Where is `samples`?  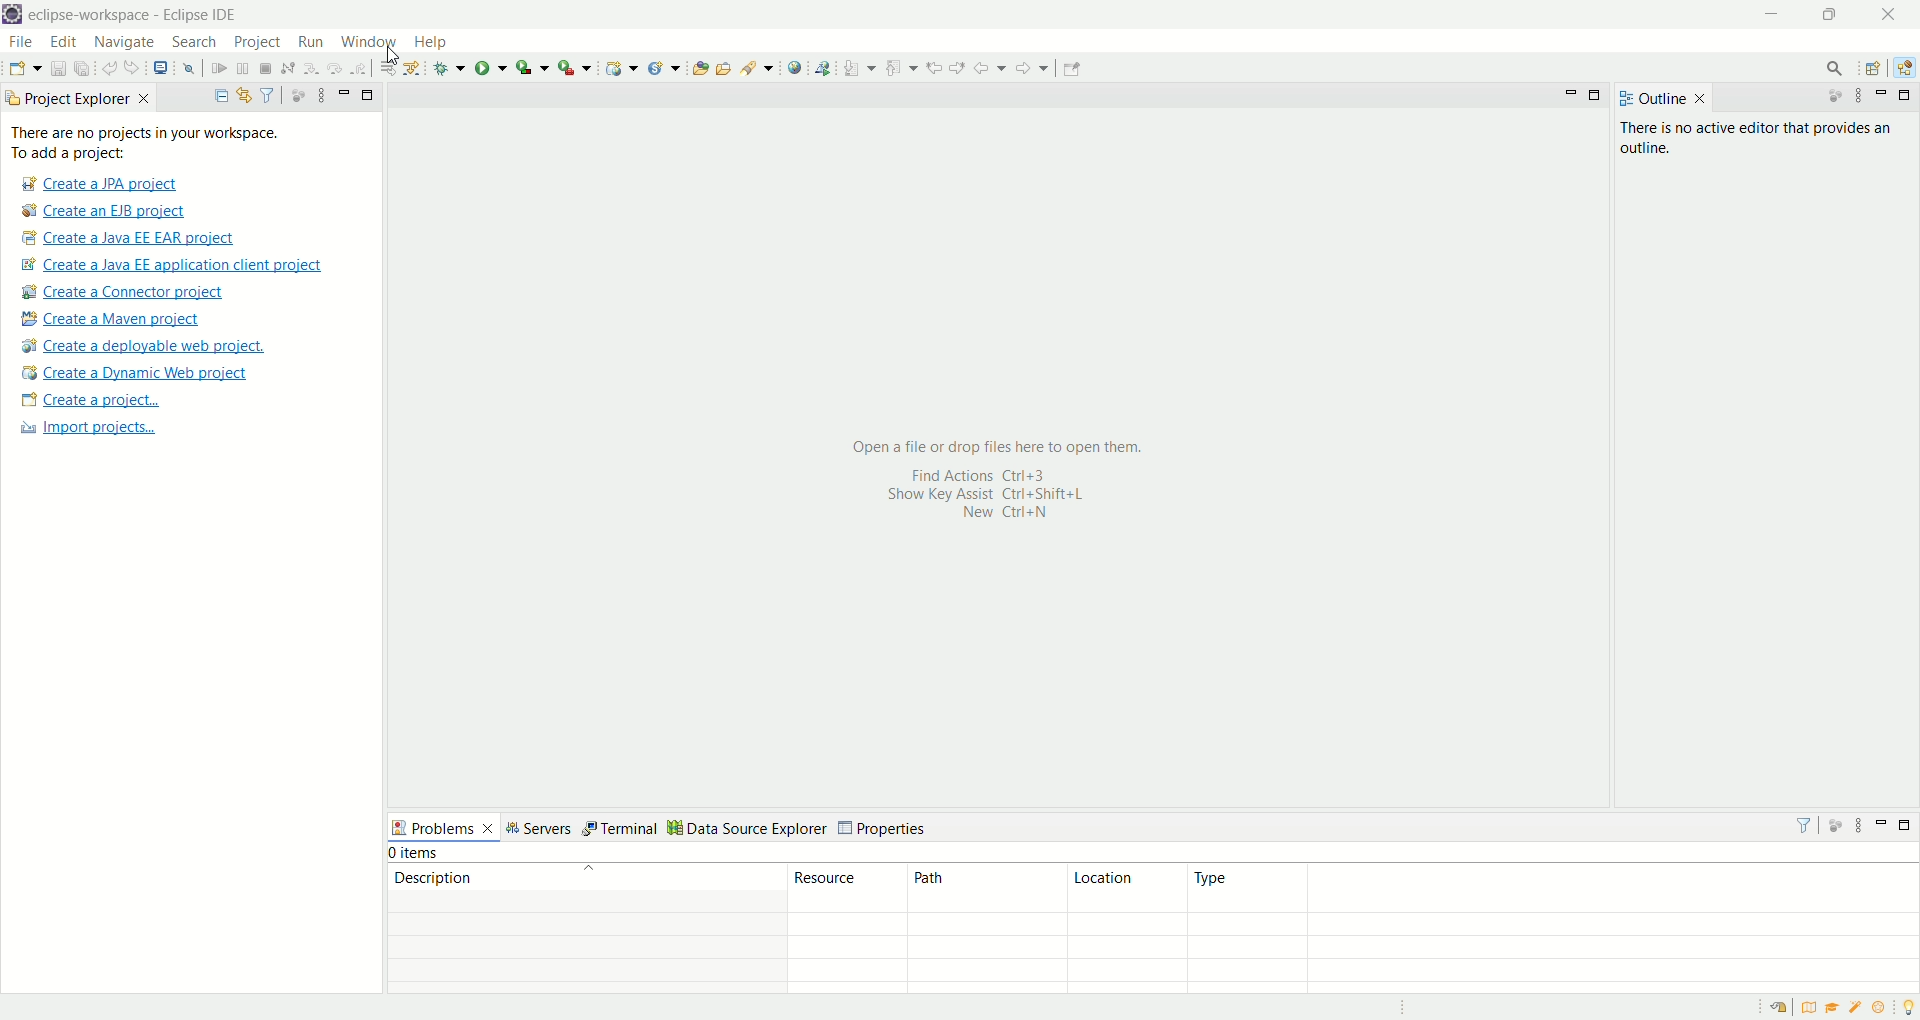
samples is located at coordinates (1855, 1009).